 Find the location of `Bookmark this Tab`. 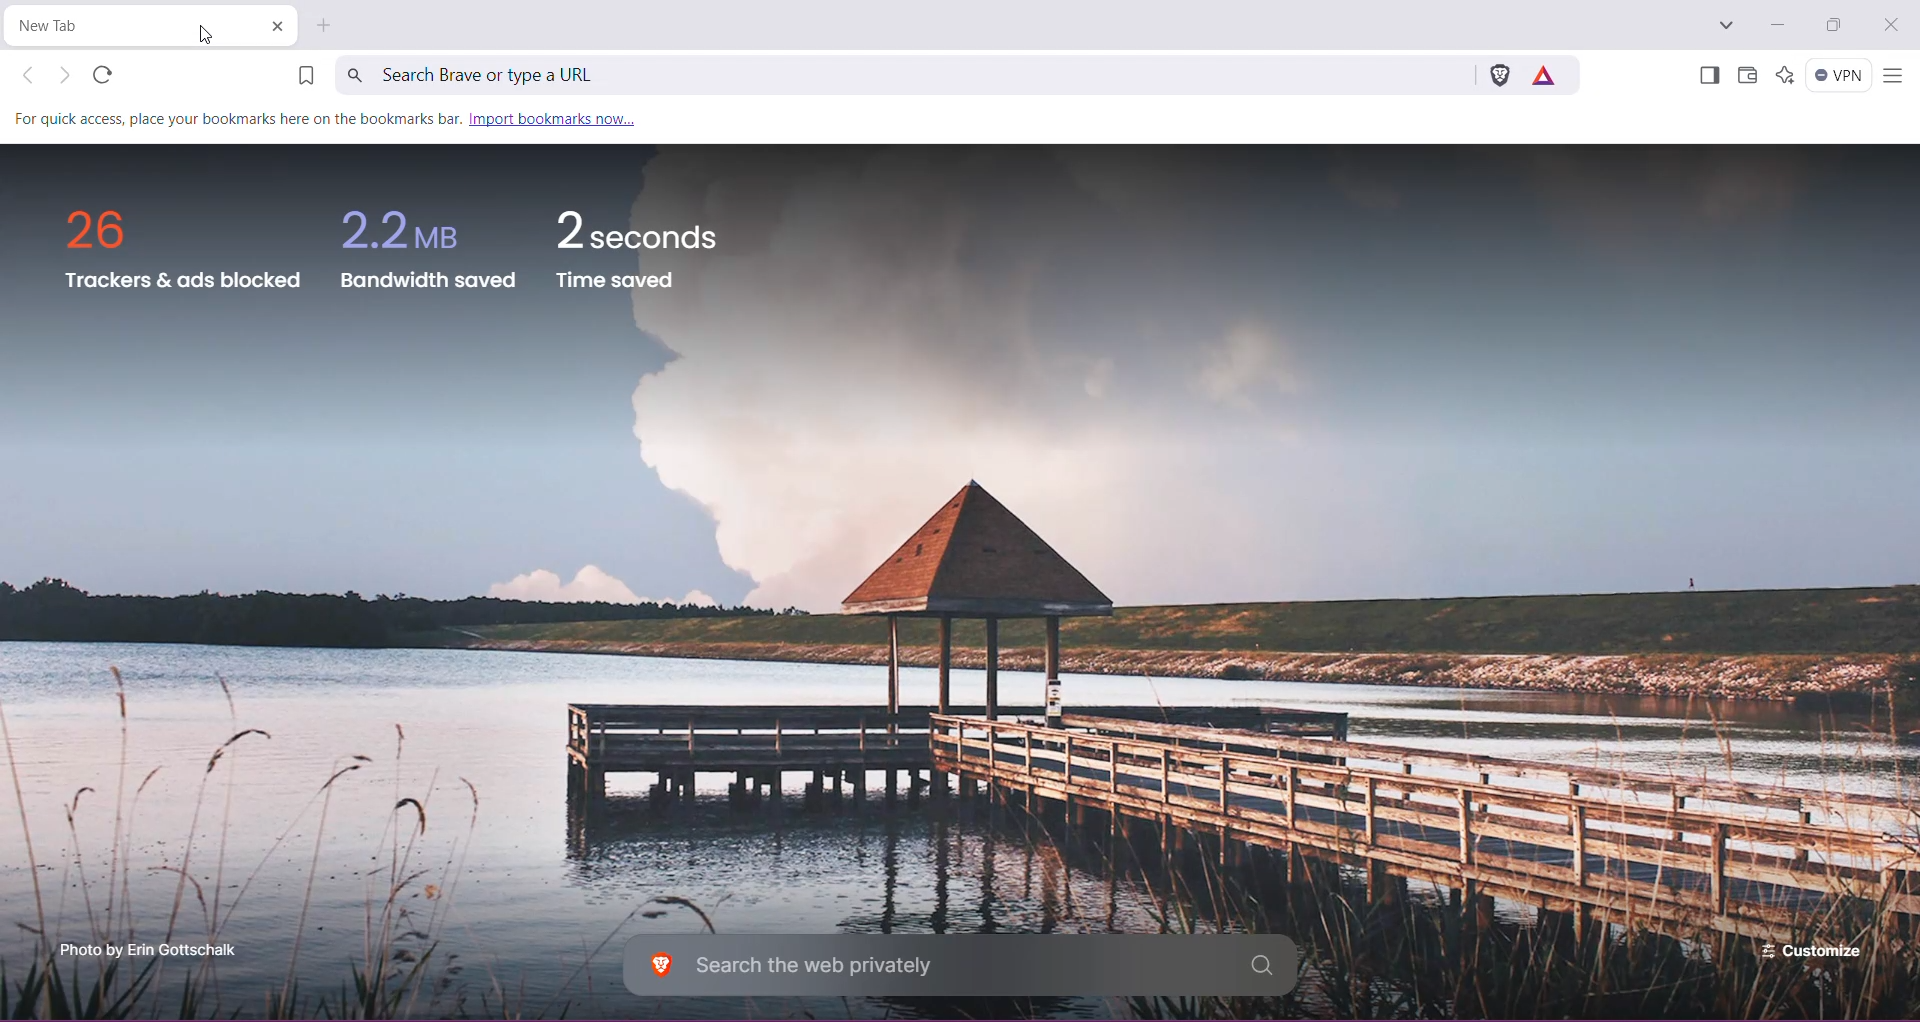

Bookmark this Tab is located at coordinates (309, 77).